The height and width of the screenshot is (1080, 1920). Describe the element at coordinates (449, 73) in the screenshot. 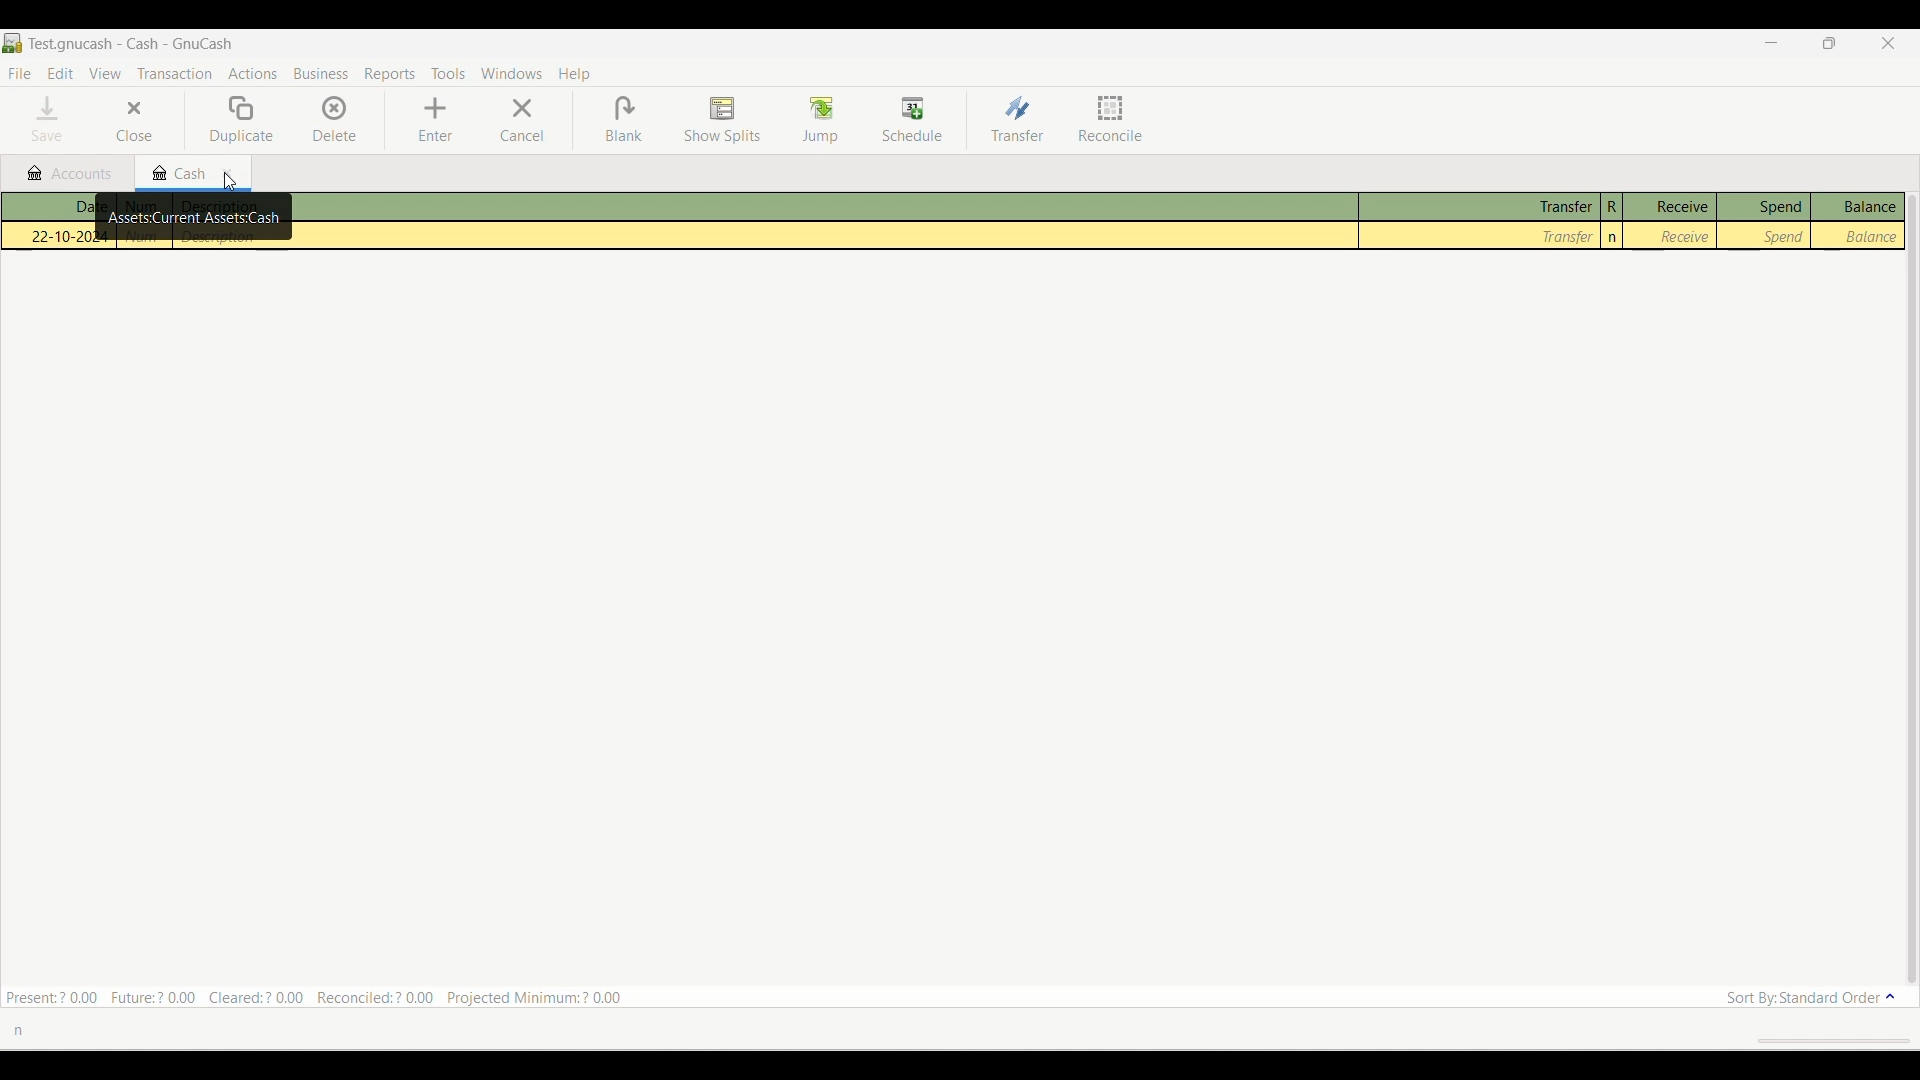

I see `Tools` at that location.